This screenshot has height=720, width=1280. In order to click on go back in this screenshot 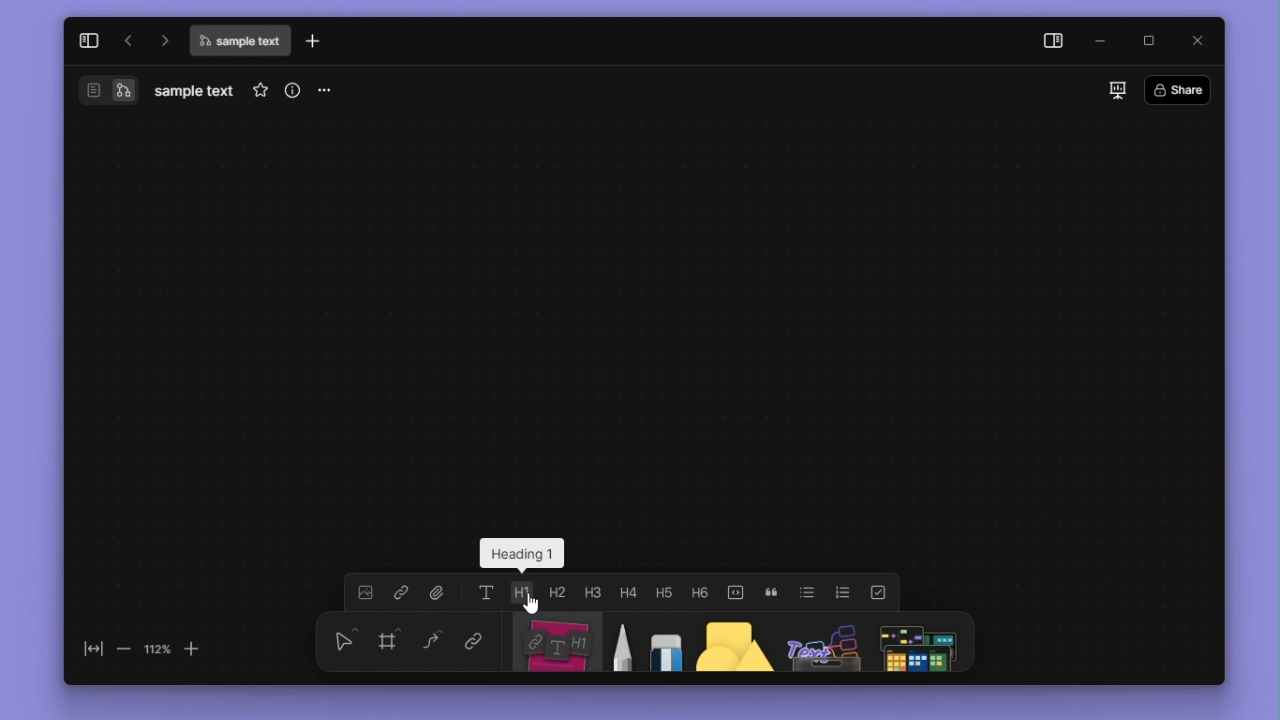, I will do `click(128, 40)`.